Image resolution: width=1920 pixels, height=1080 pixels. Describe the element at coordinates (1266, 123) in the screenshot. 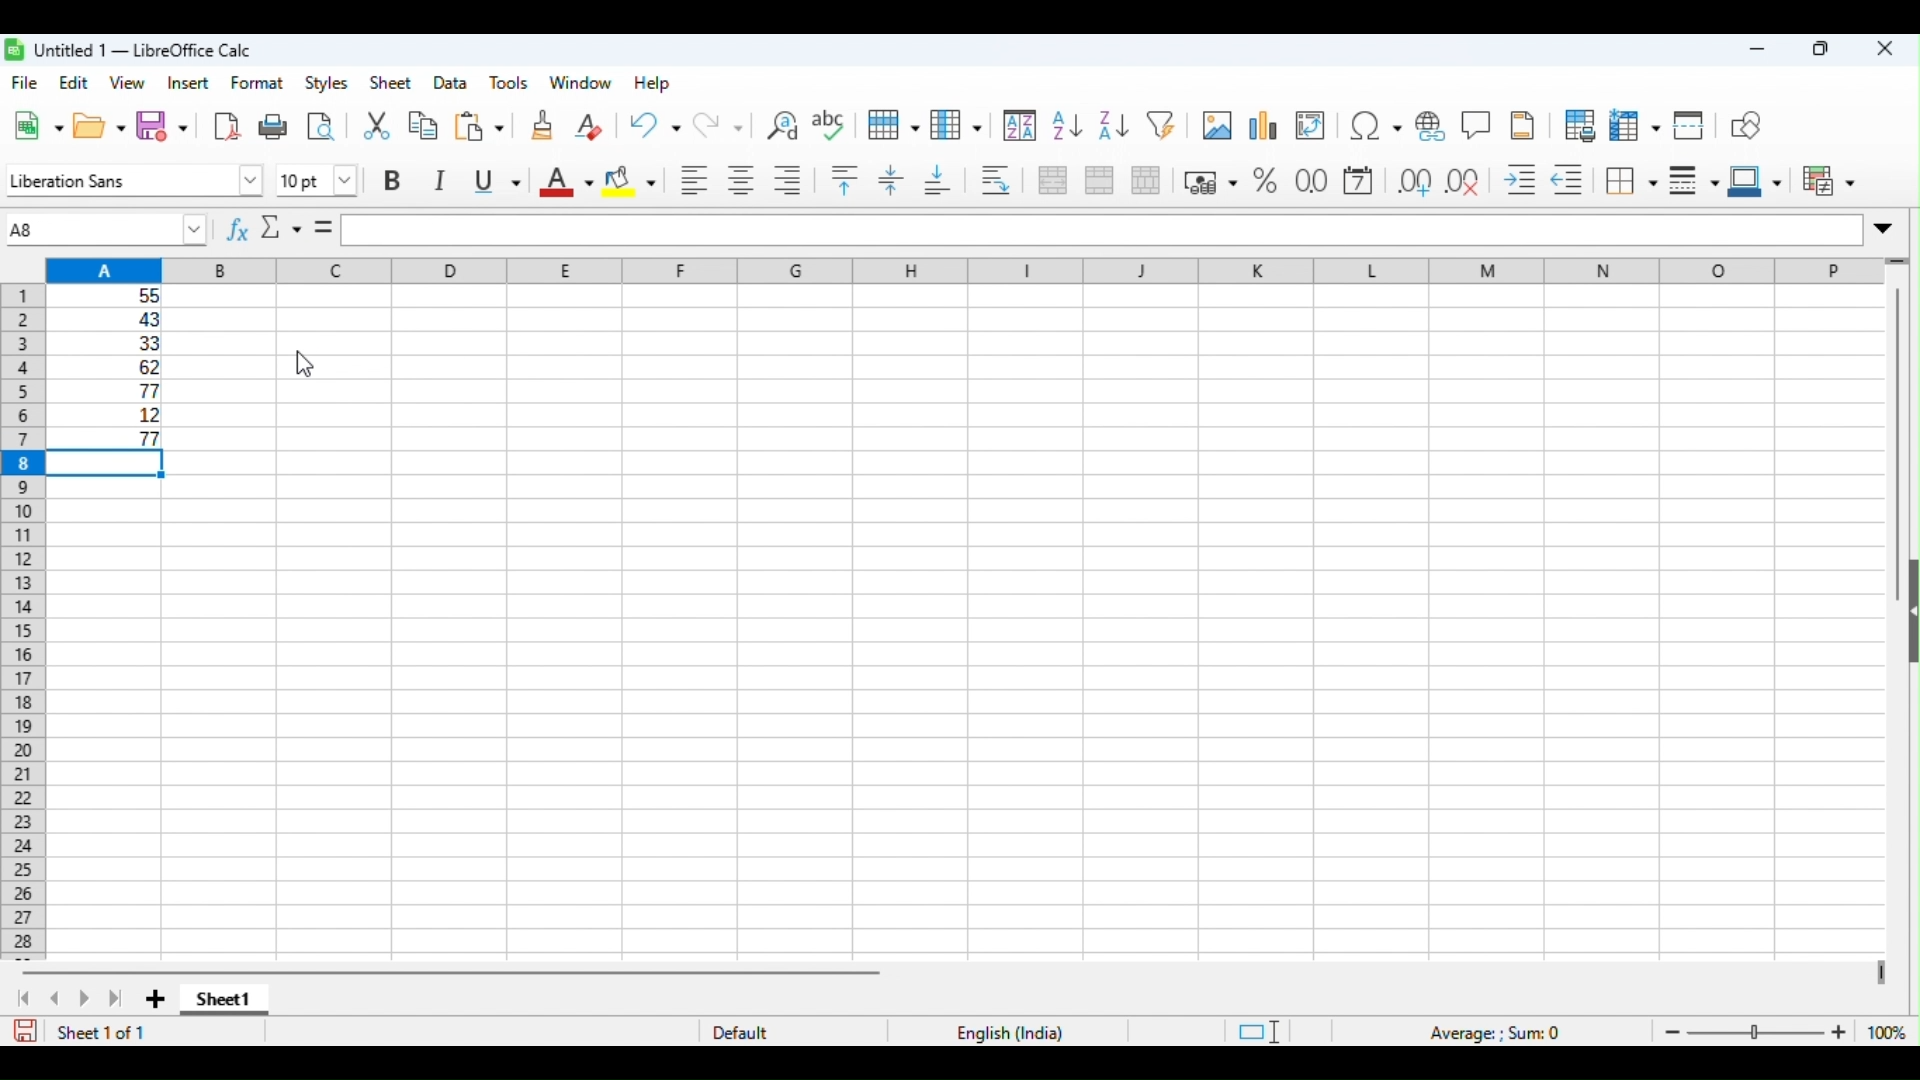

I see `insert chart` at that location.